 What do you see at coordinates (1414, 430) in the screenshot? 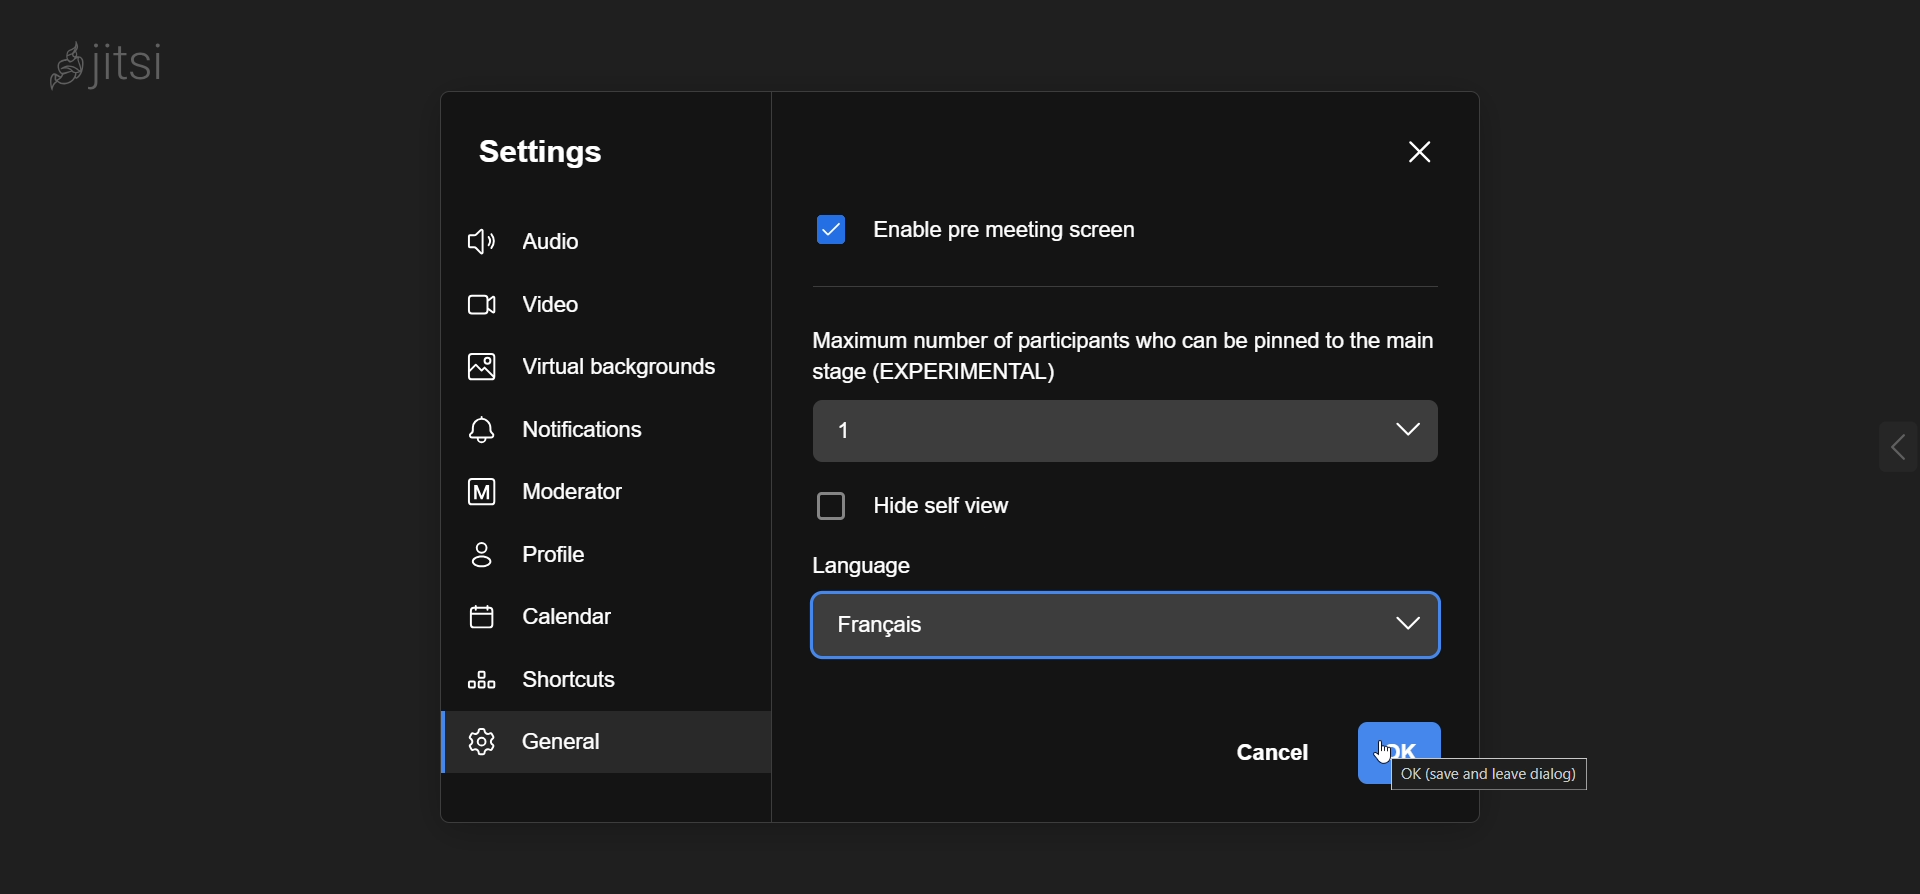
I see `dropdown` at bounding box center [1414, 430].